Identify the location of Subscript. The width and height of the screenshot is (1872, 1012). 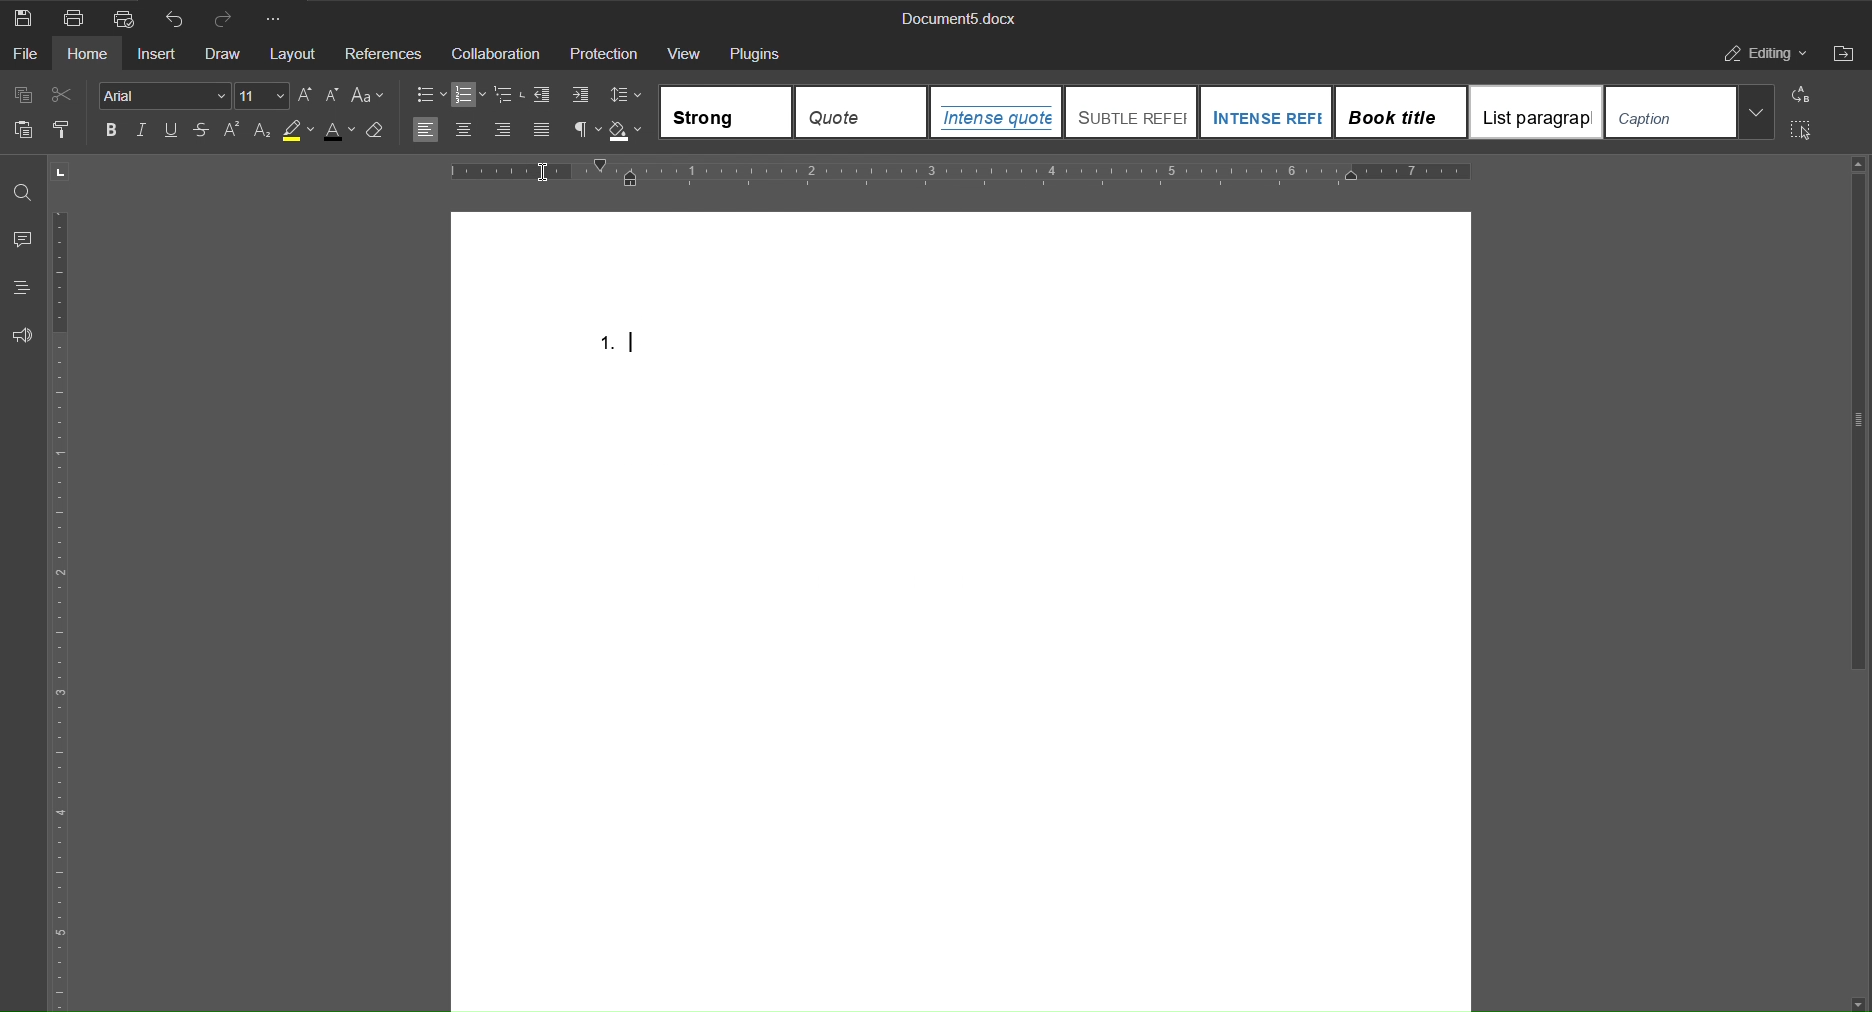
(265, 129).